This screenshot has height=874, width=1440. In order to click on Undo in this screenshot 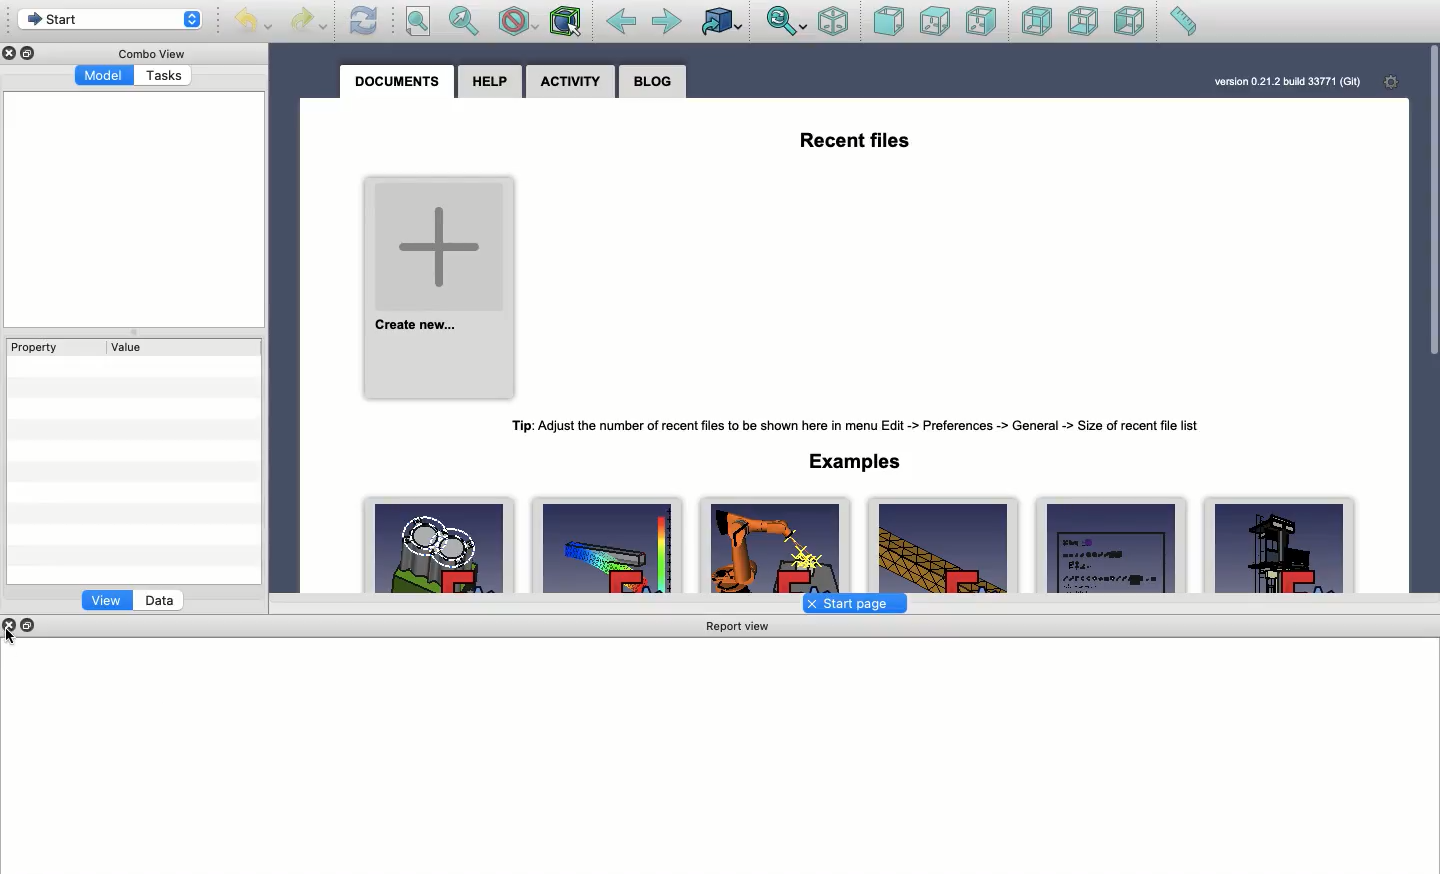, I will do `click(250, 22)`.